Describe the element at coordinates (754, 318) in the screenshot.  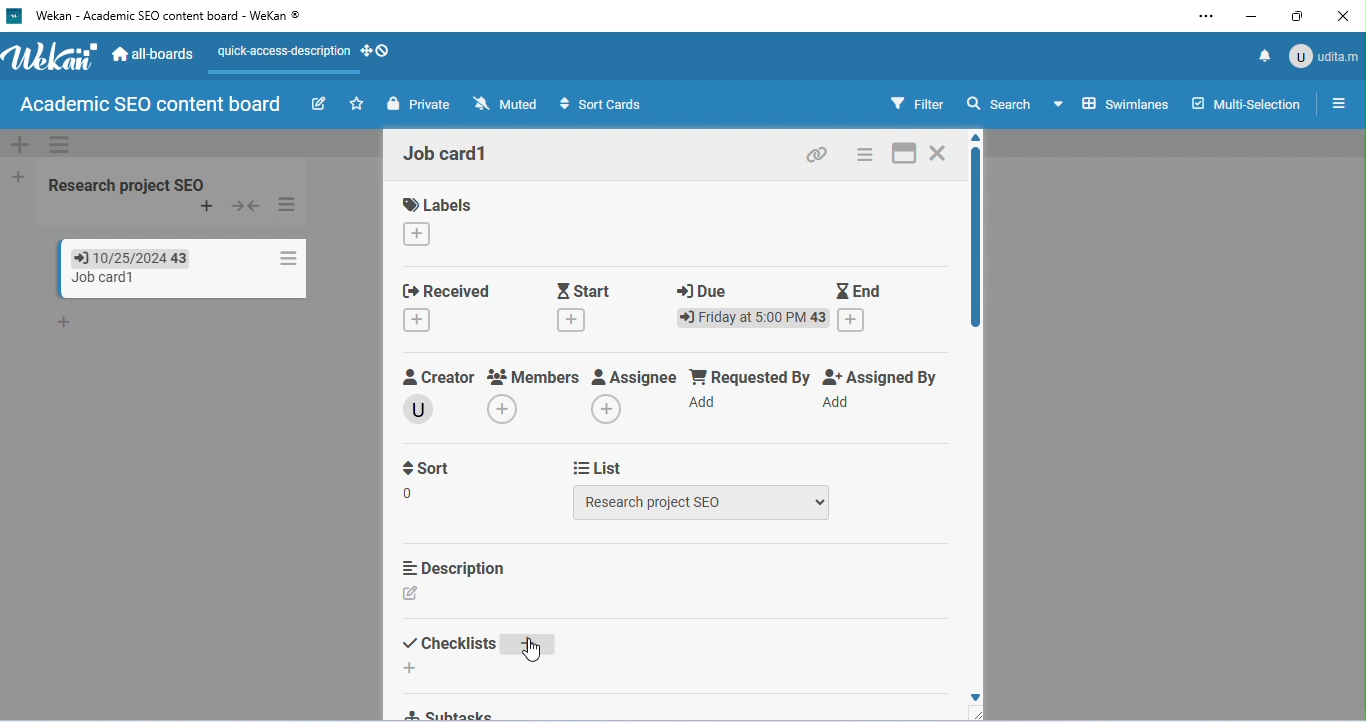
I see `due date and time` at that location.